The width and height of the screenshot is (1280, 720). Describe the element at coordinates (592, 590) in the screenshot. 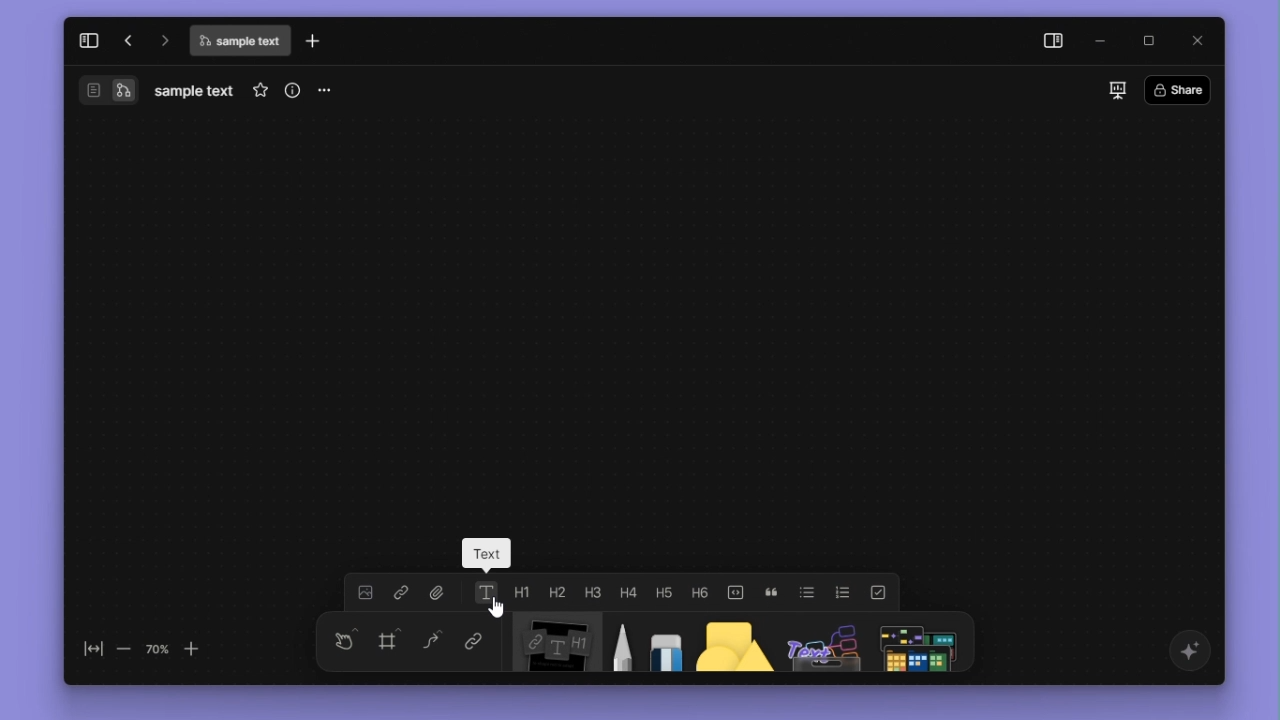

I see `heading 3` at that location.